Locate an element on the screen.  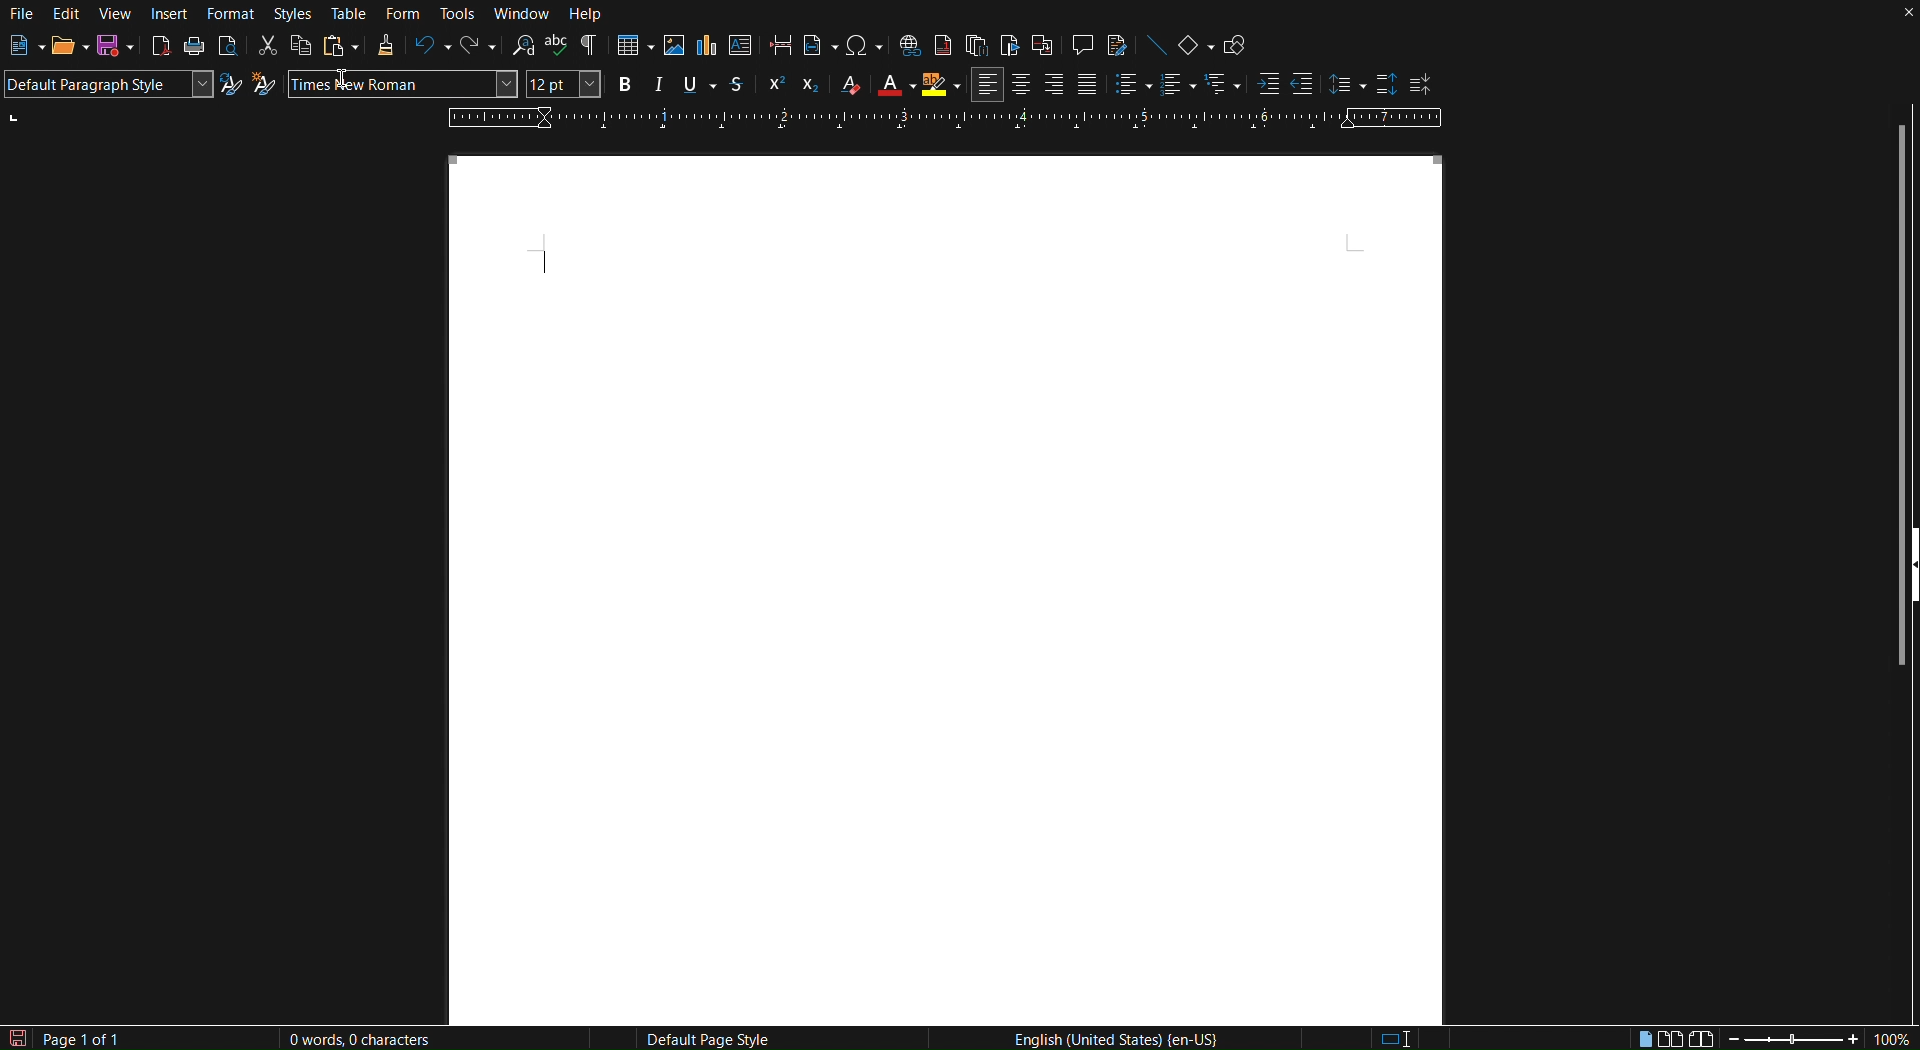
Times New Roman is located at coordinates (368, 84).